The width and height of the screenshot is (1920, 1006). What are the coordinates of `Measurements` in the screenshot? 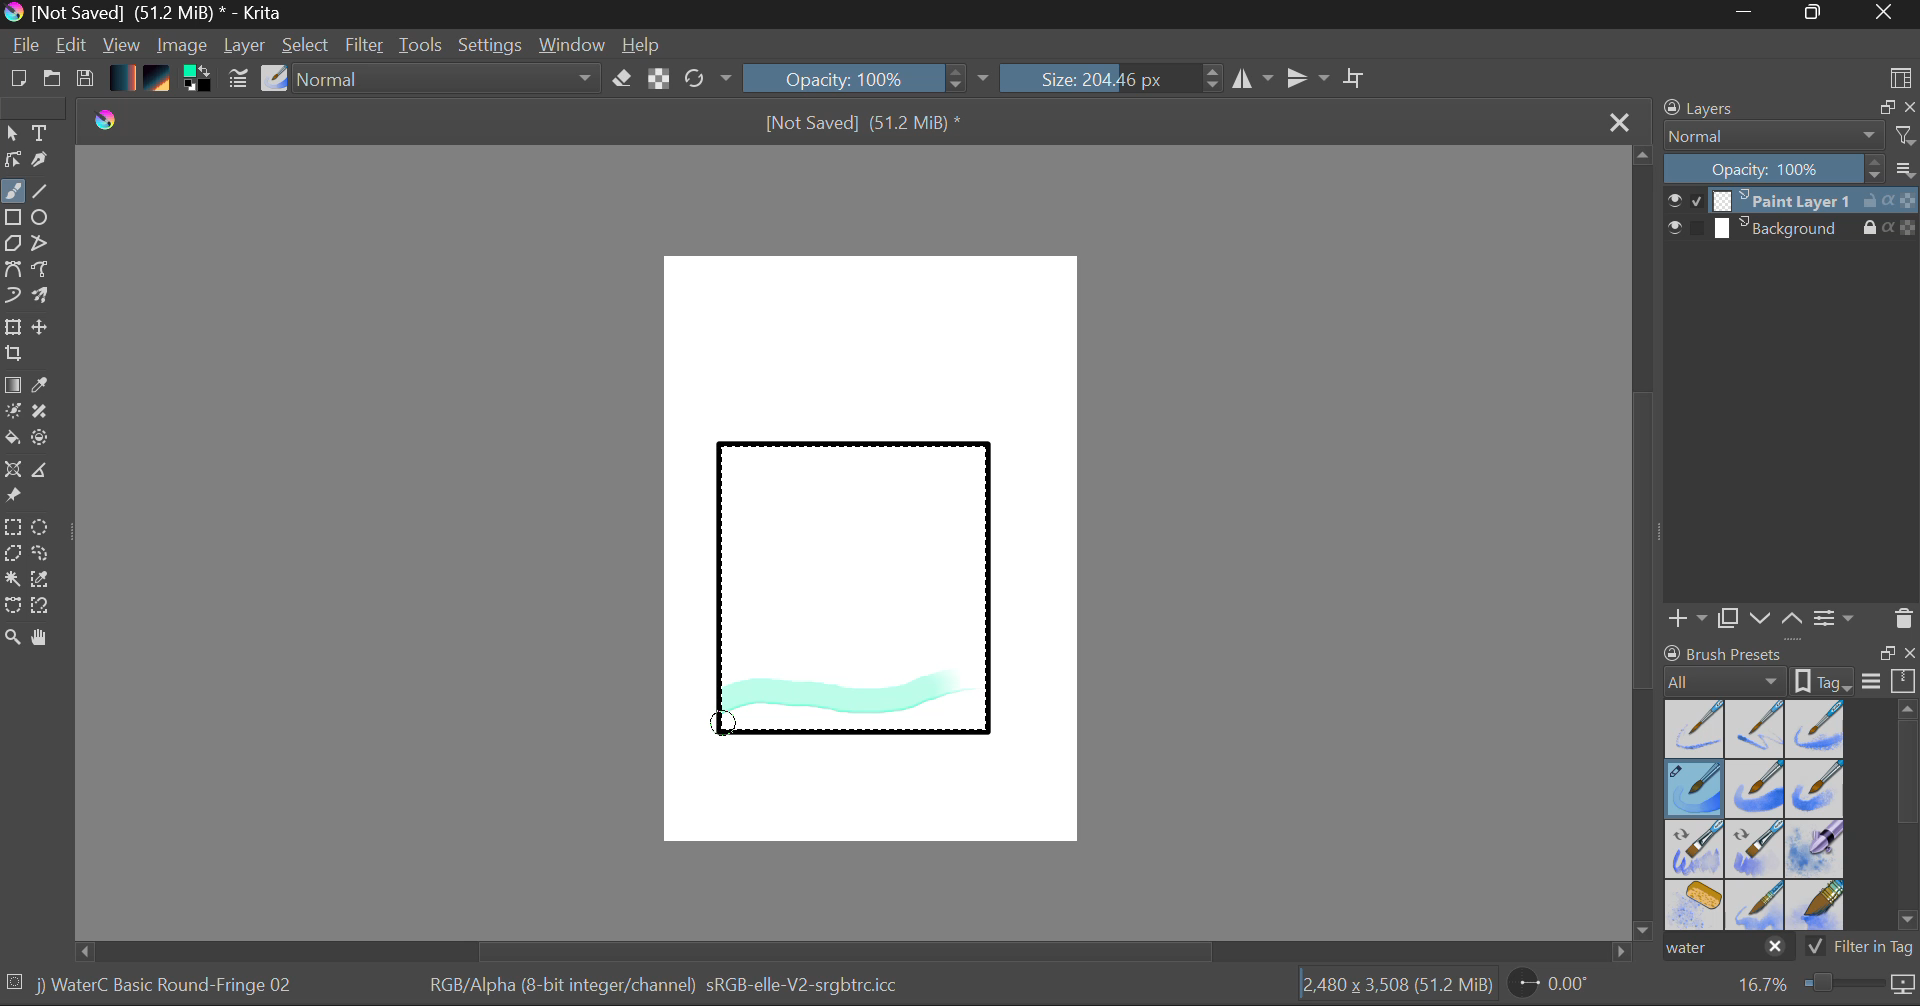 It's located at (43, 473).